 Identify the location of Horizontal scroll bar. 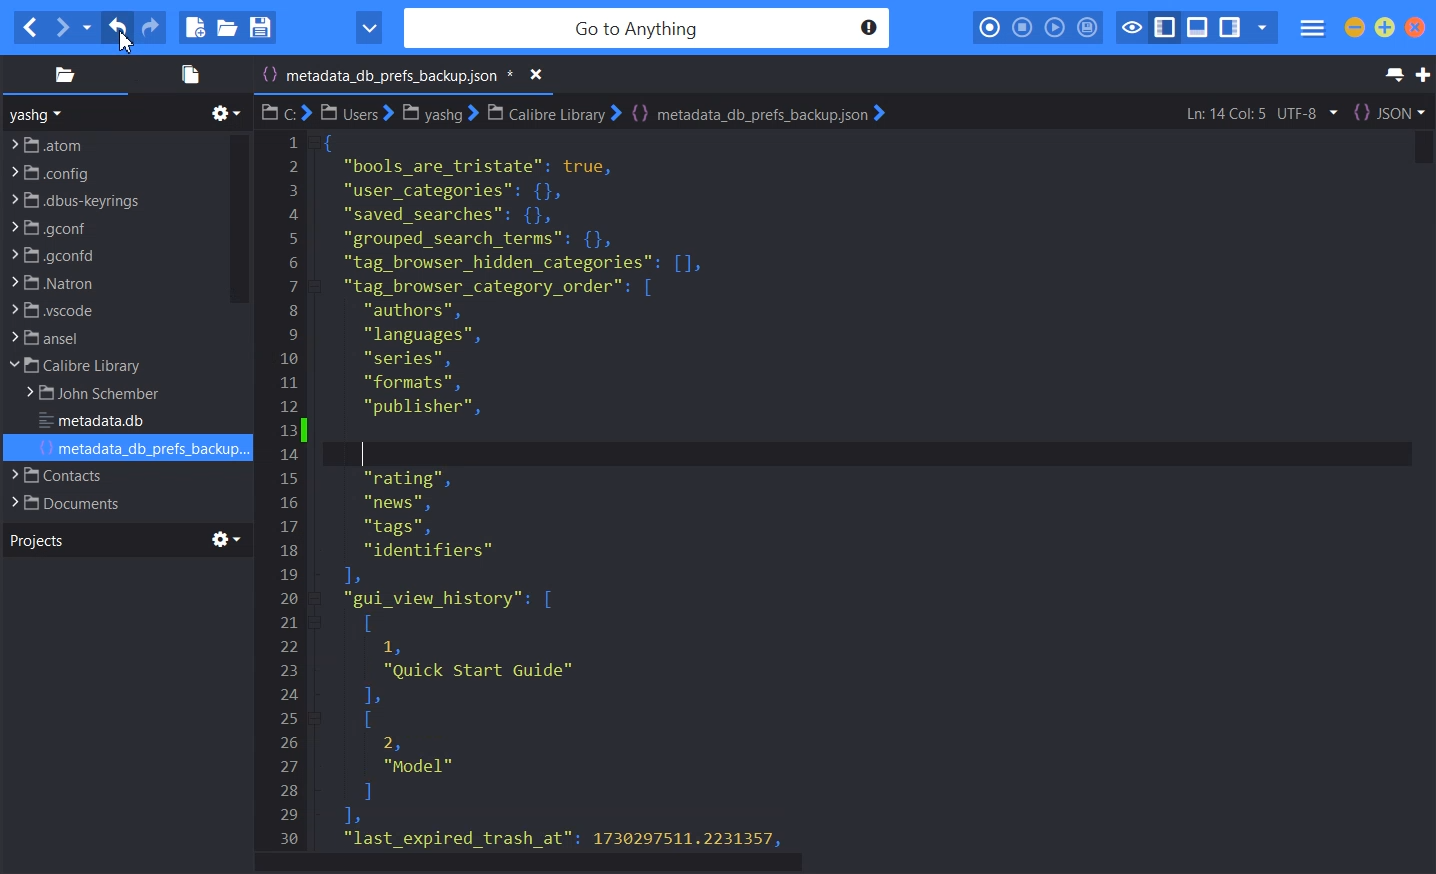
(844, 863).